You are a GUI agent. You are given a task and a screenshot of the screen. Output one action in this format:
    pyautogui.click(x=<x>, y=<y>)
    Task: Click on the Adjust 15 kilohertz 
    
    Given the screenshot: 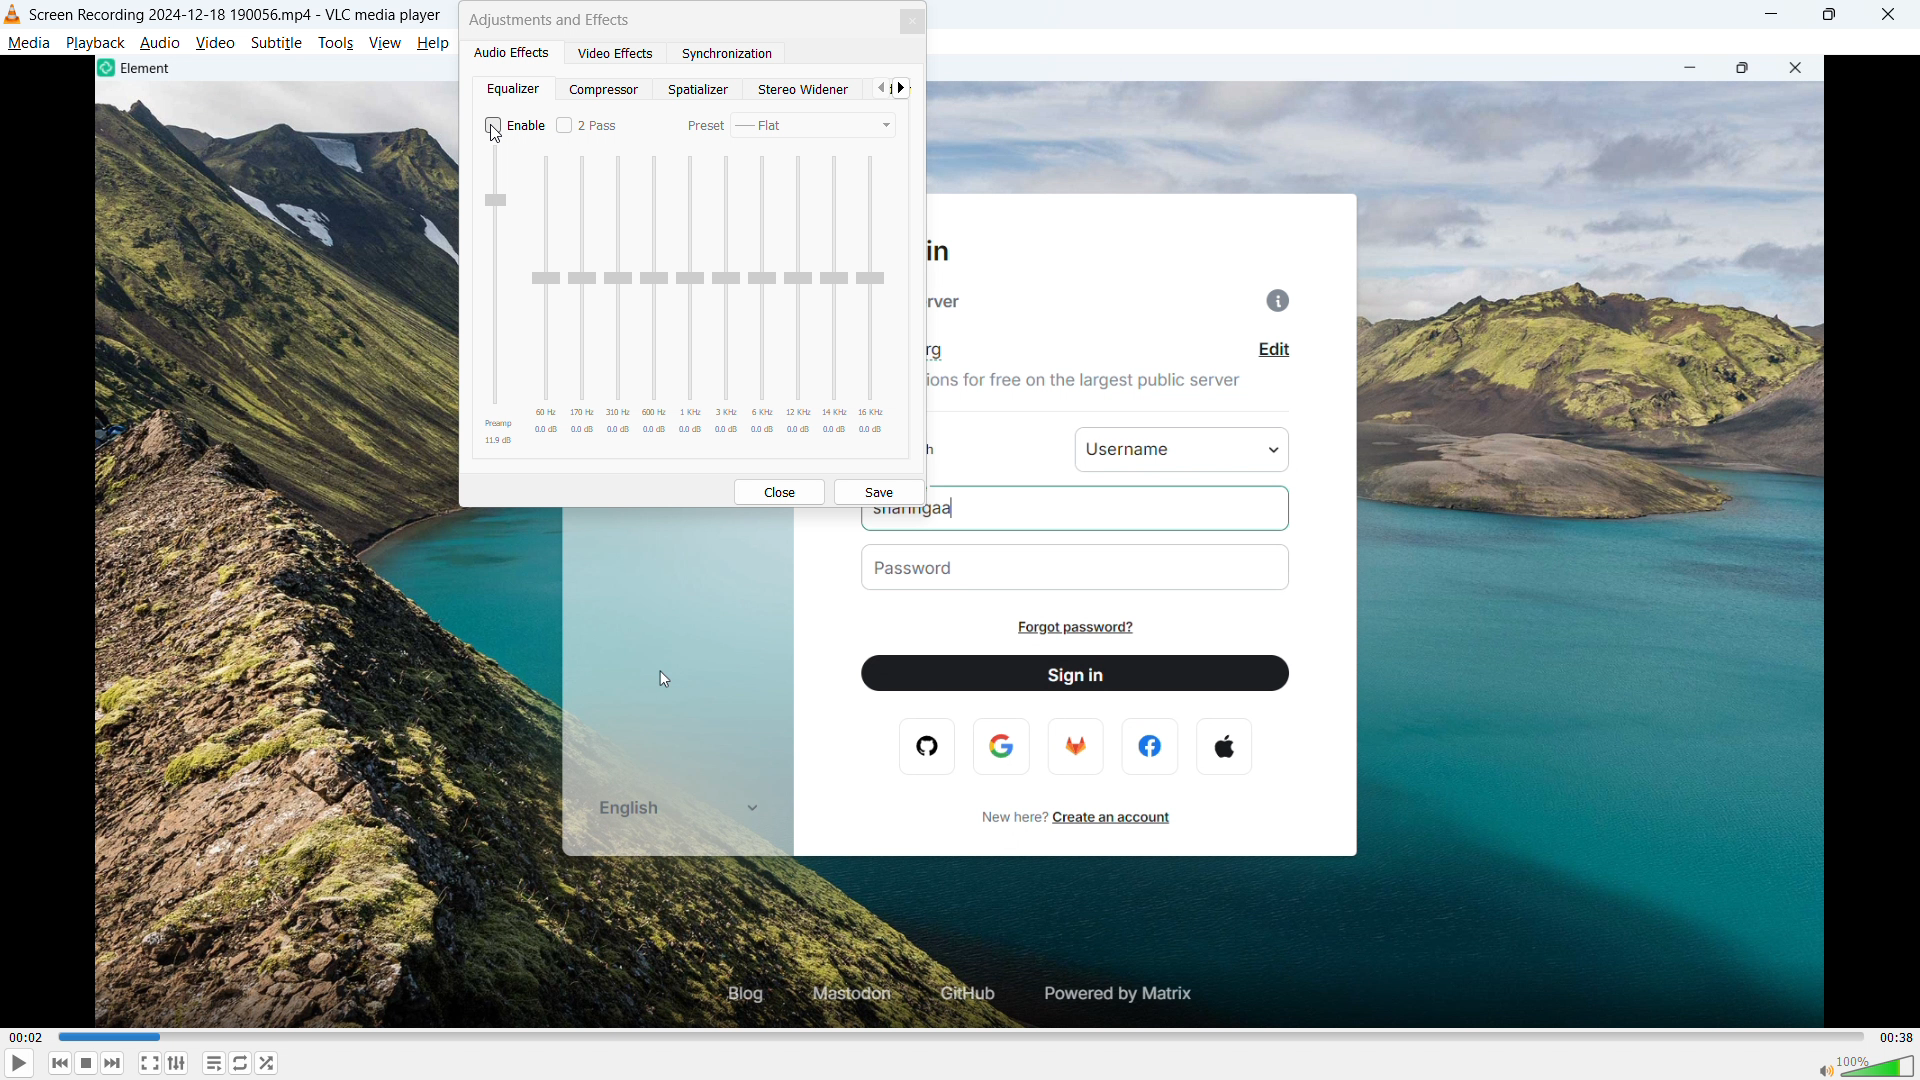 What is the action you would take?
    pyautogui.click(x=871, y=295)
    